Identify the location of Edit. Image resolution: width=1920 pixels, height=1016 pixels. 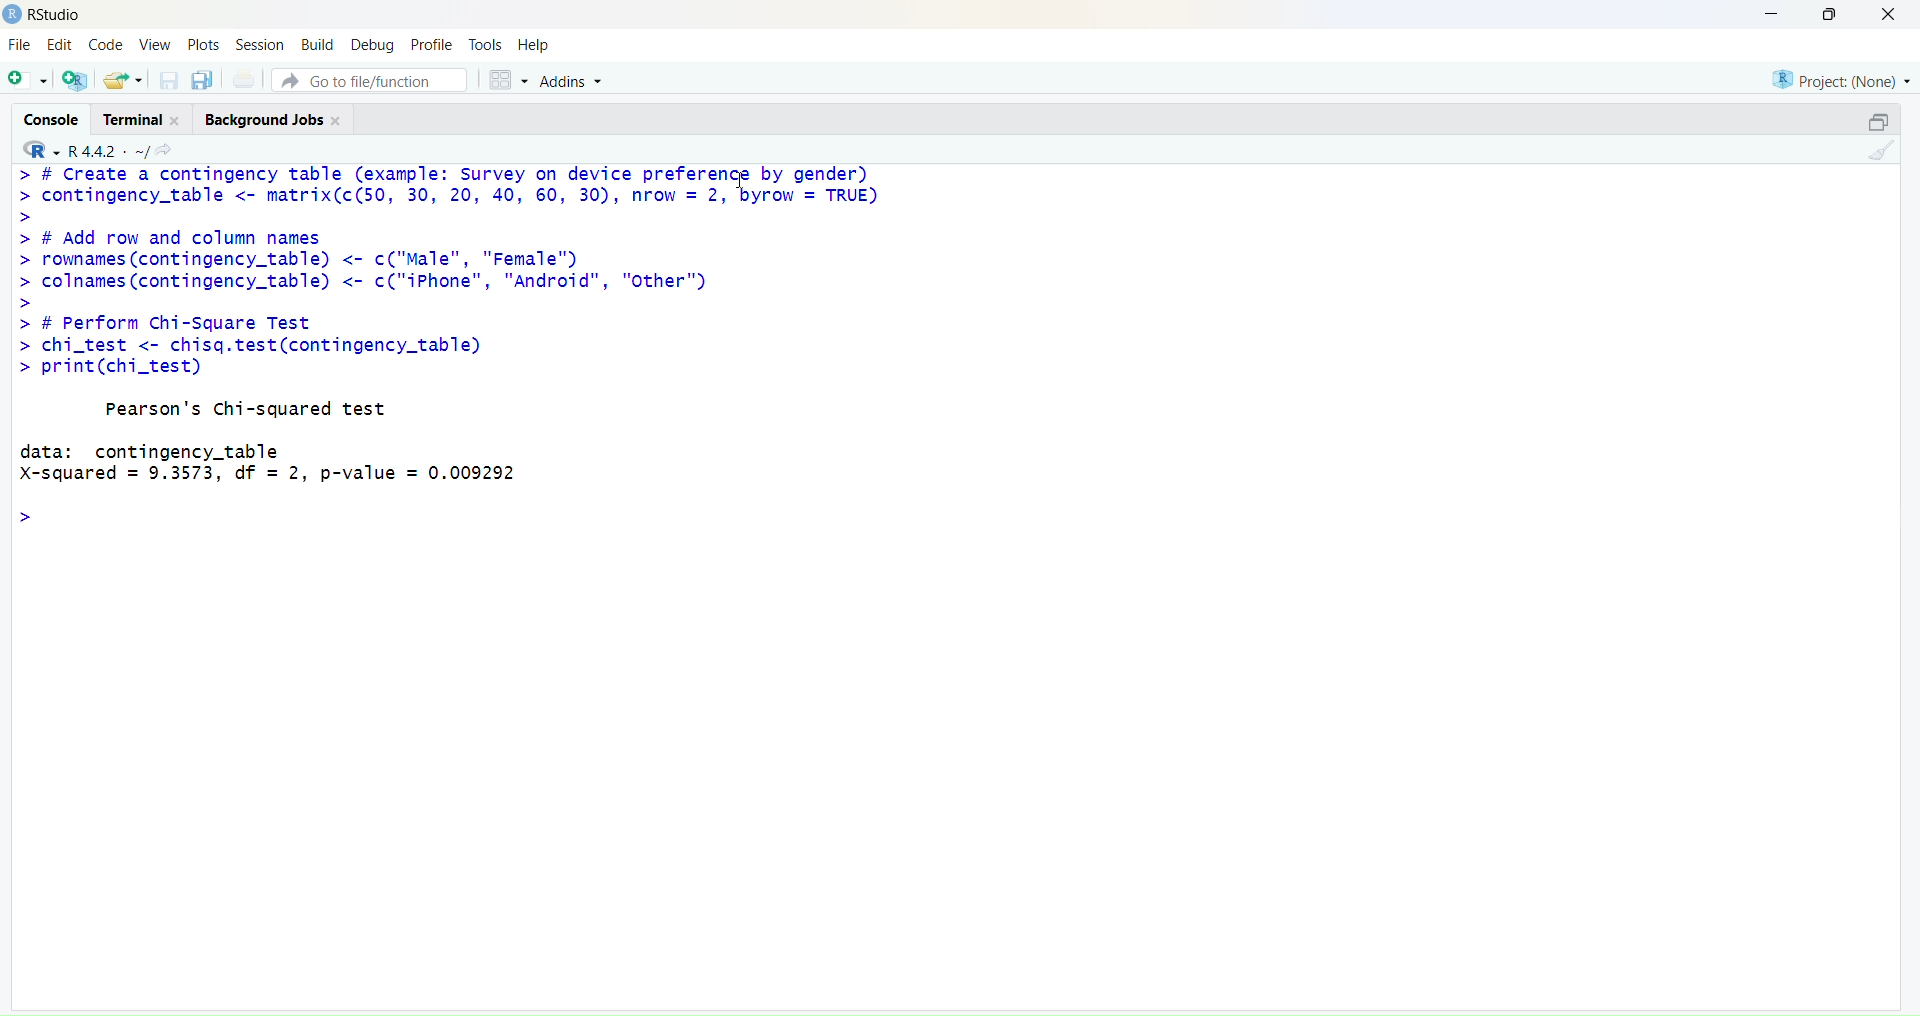
(60, 44).